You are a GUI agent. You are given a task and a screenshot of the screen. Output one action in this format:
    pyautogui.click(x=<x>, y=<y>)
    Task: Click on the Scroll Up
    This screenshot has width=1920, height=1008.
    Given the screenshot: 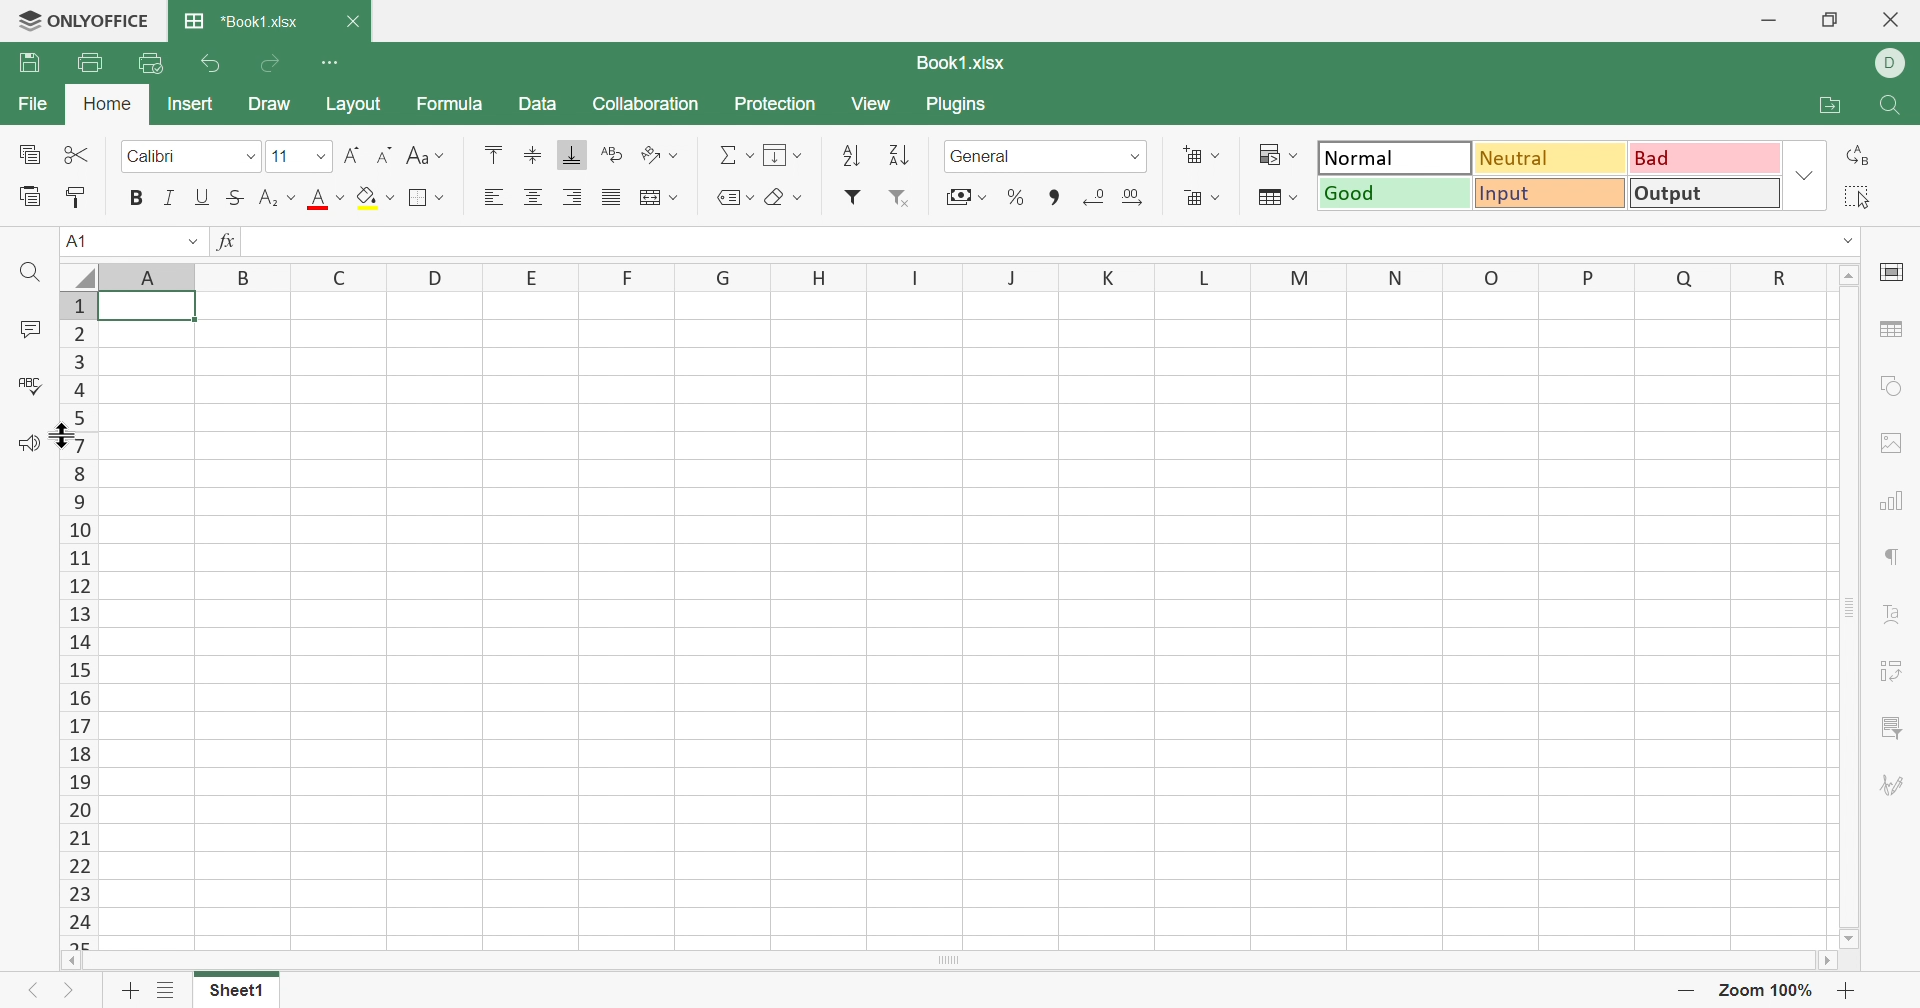 What is the action you would take?
    pyautogui.click(x=1846, y=275)
    